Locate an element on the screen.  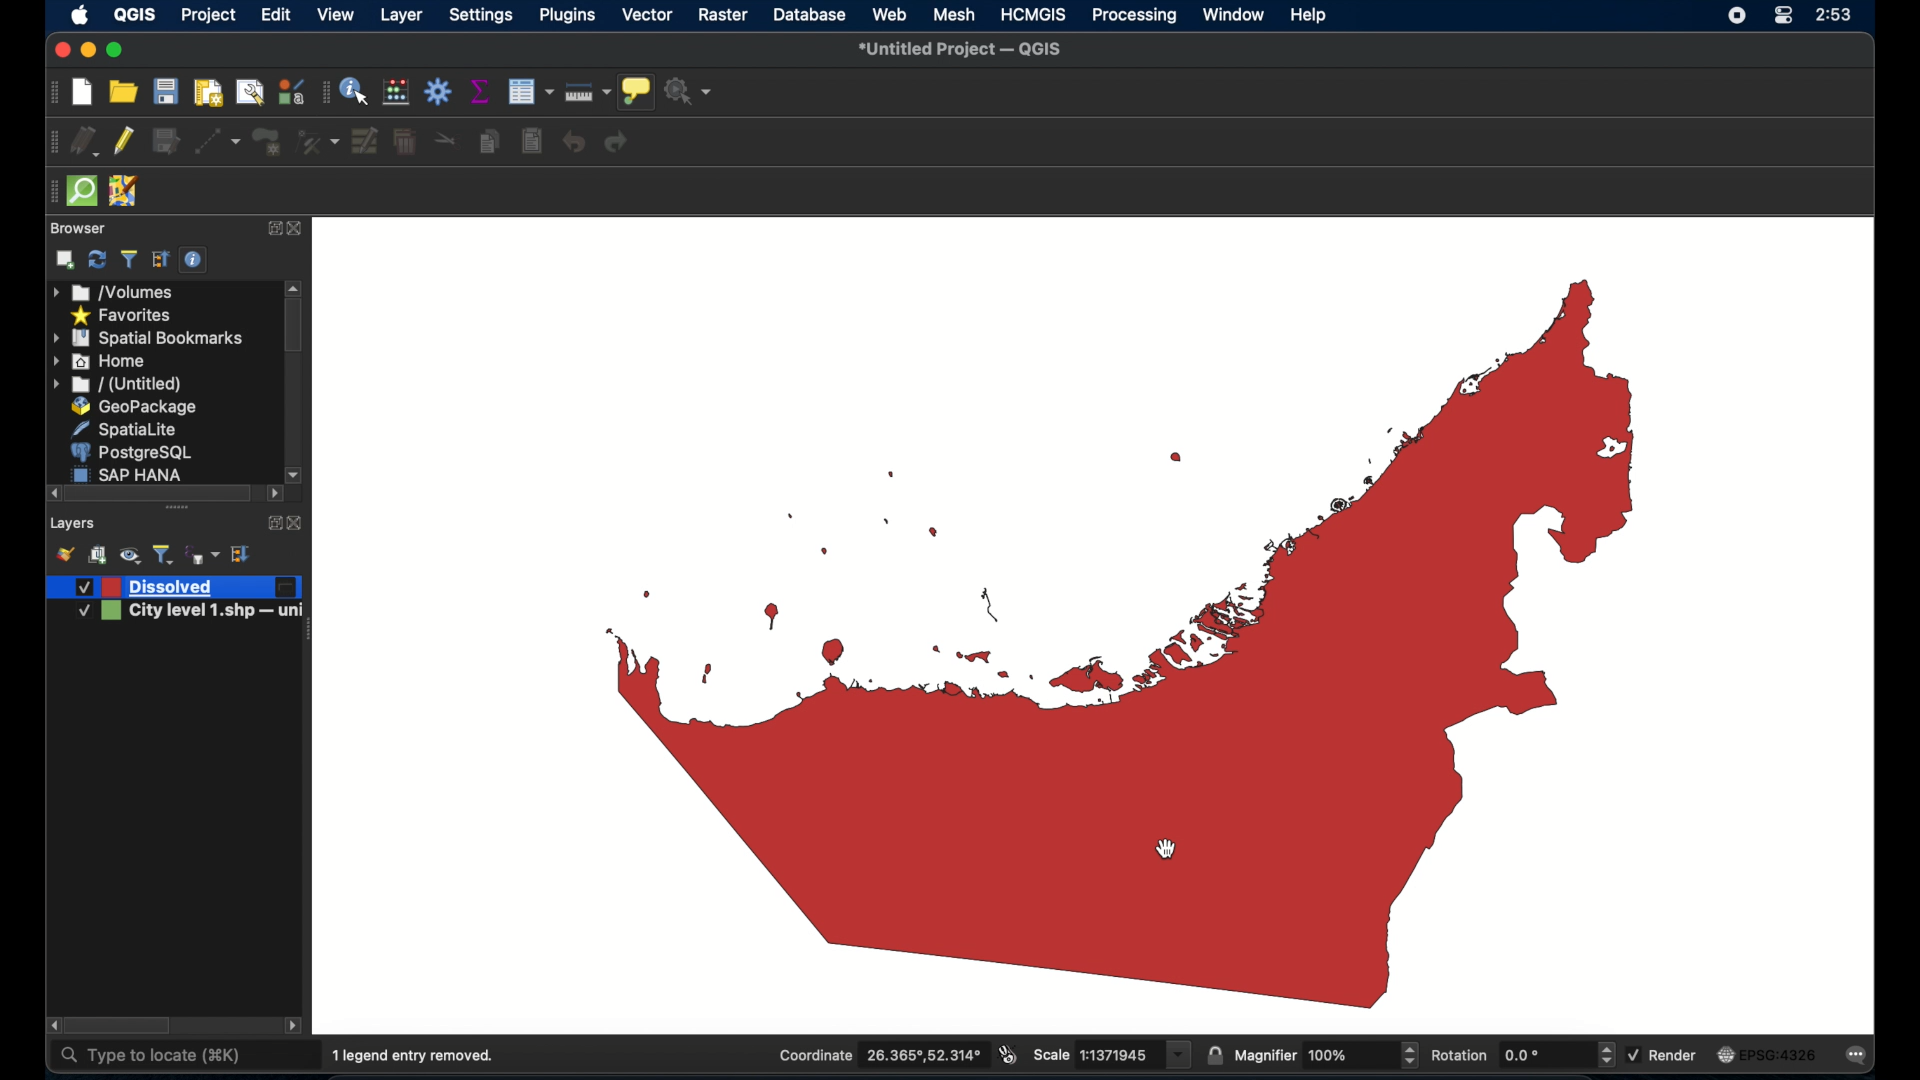
city level 1.shp - uni is located at coordinates (183, 615).